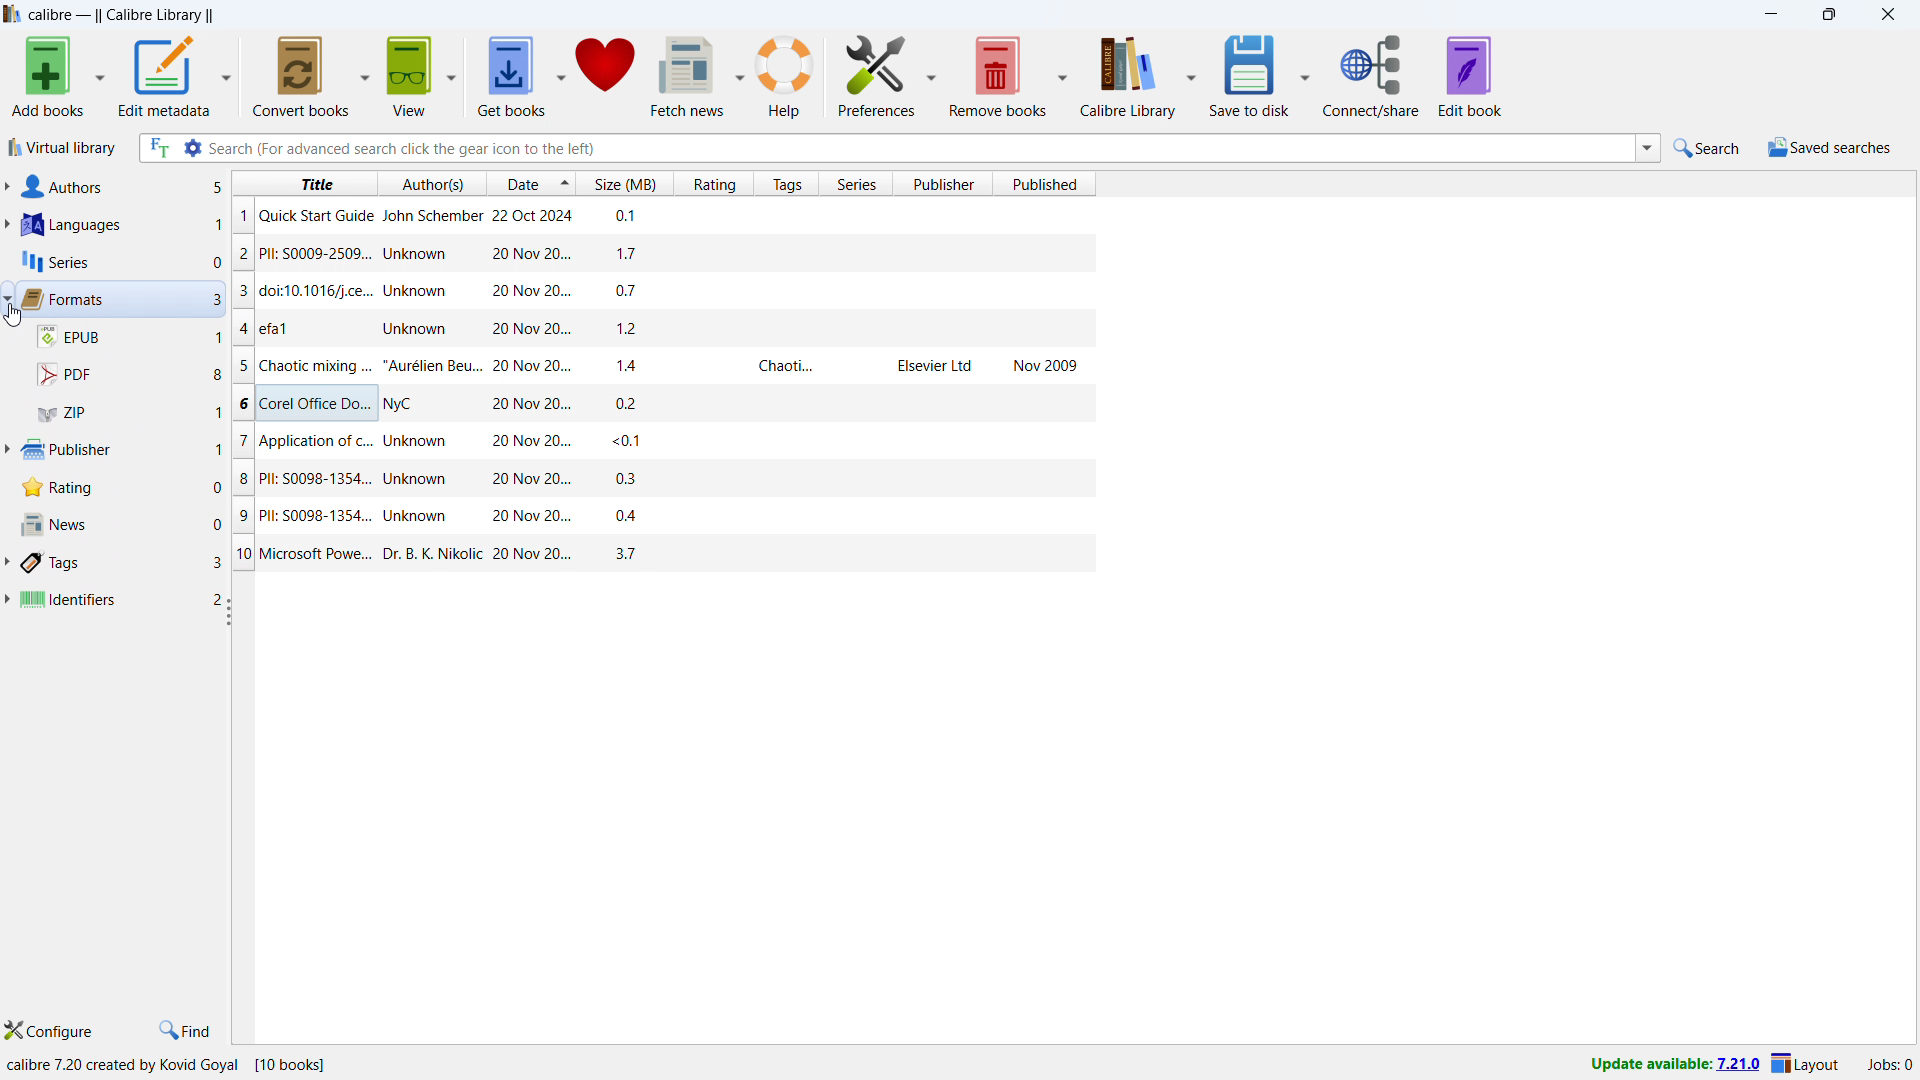  What do you see at coordinates (121, 598) in the screenshot?
I see `identifiers` at bounding box center [121, 598].